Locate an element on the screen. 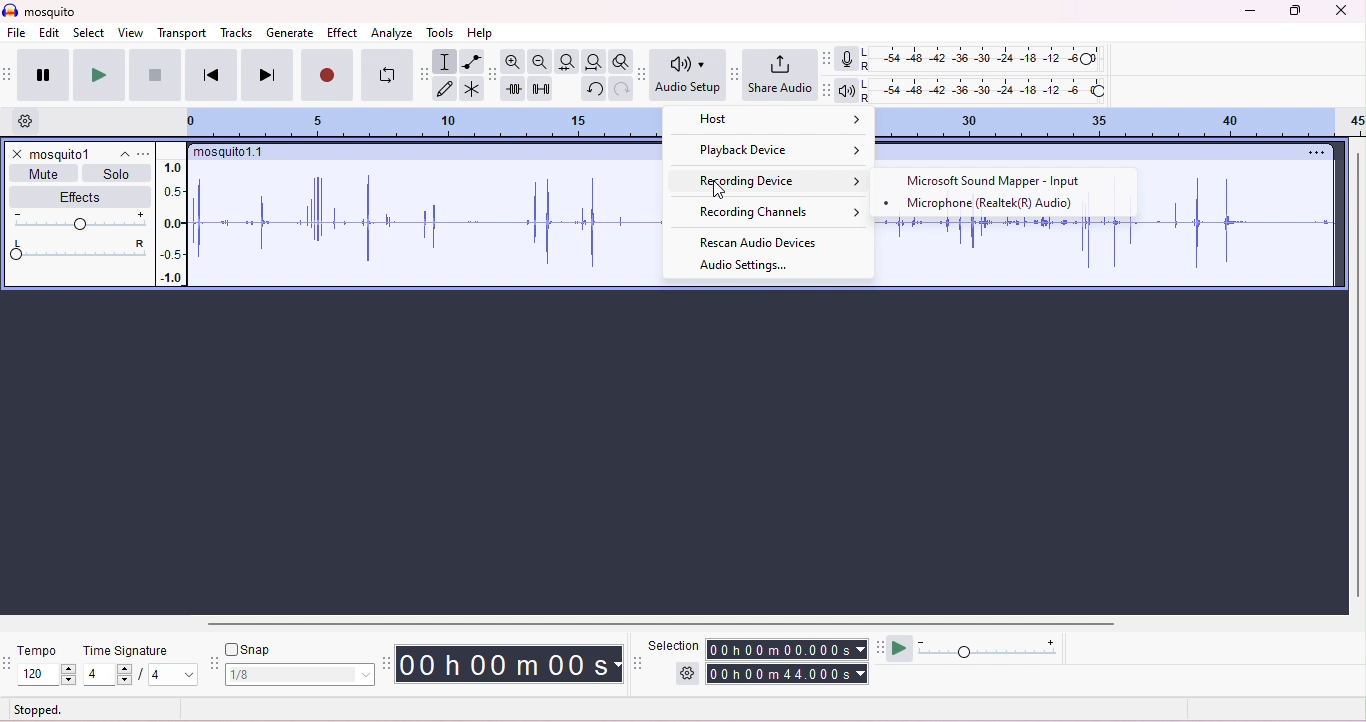 This screenshot has width=1366, height=722. zoom in is located at coordinates (513, 61).